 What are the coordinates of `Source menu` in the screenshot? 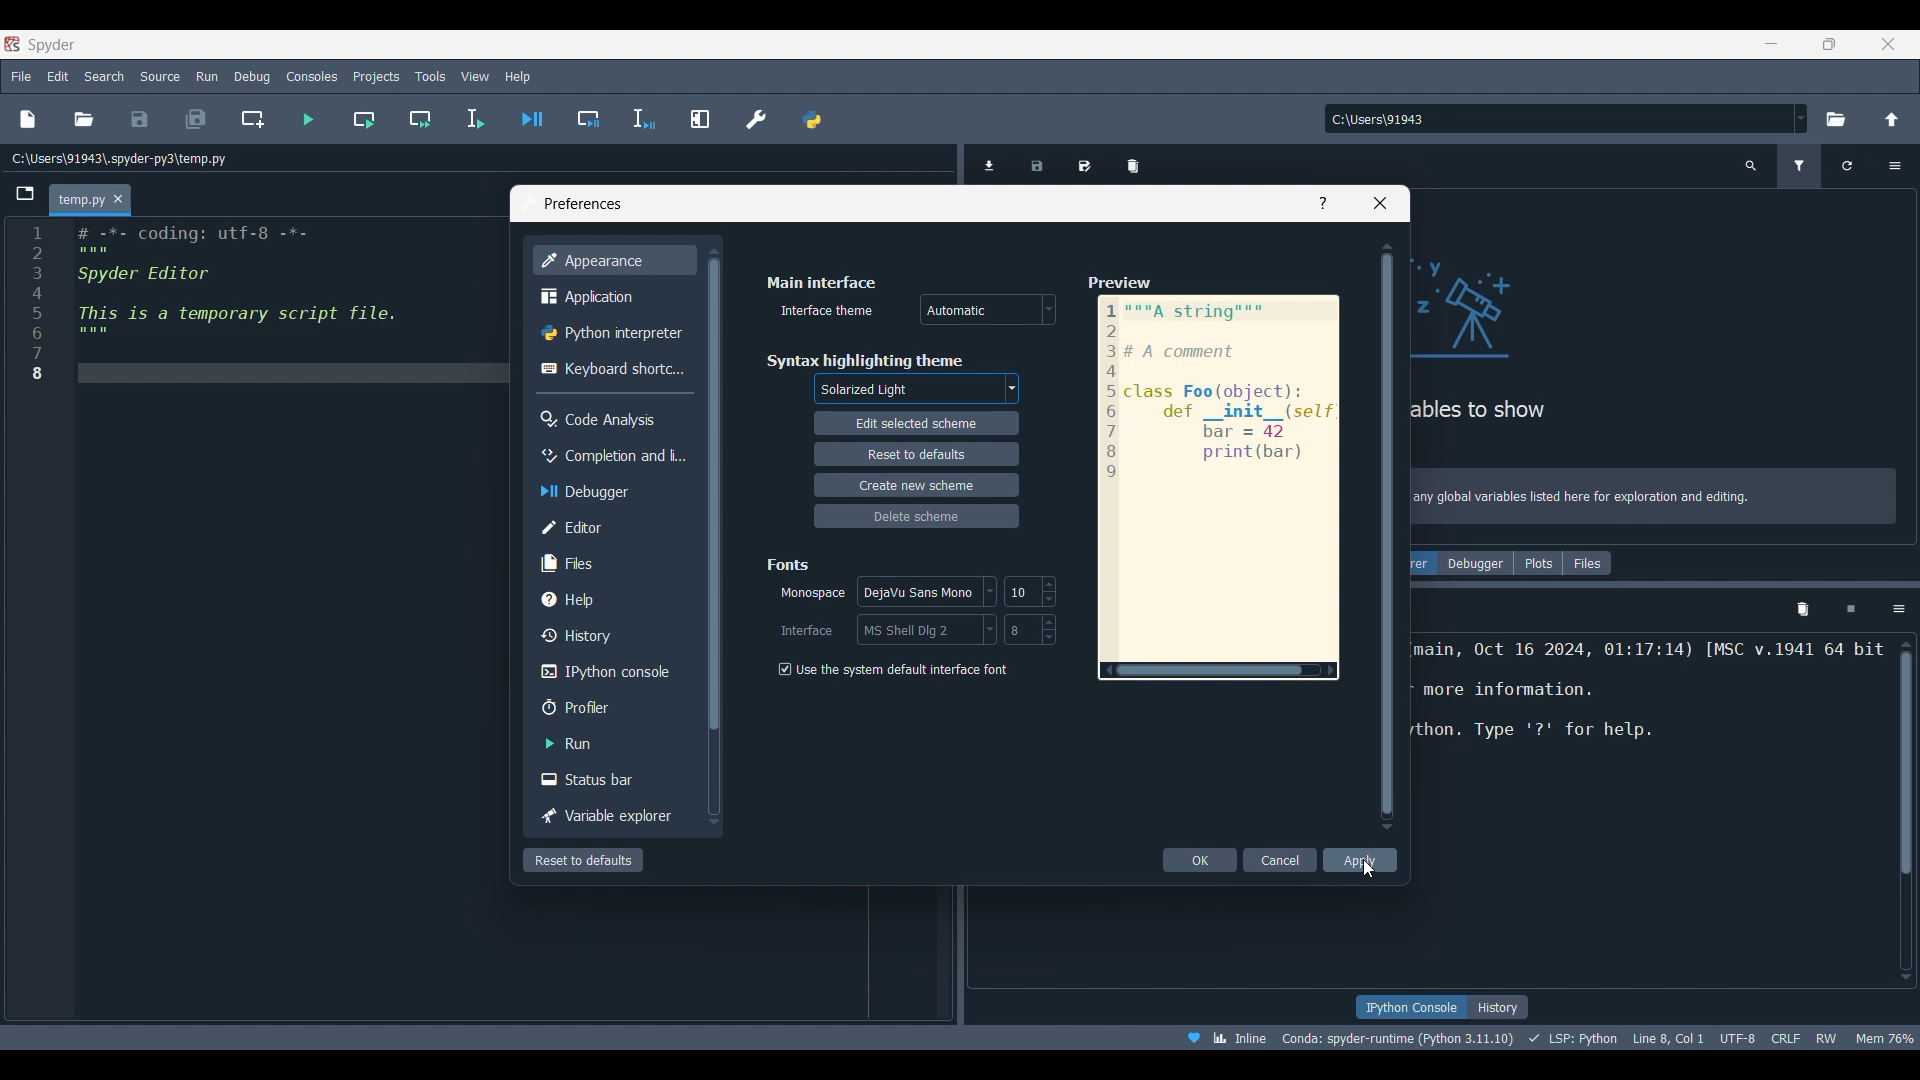 It's located at (161, 76).